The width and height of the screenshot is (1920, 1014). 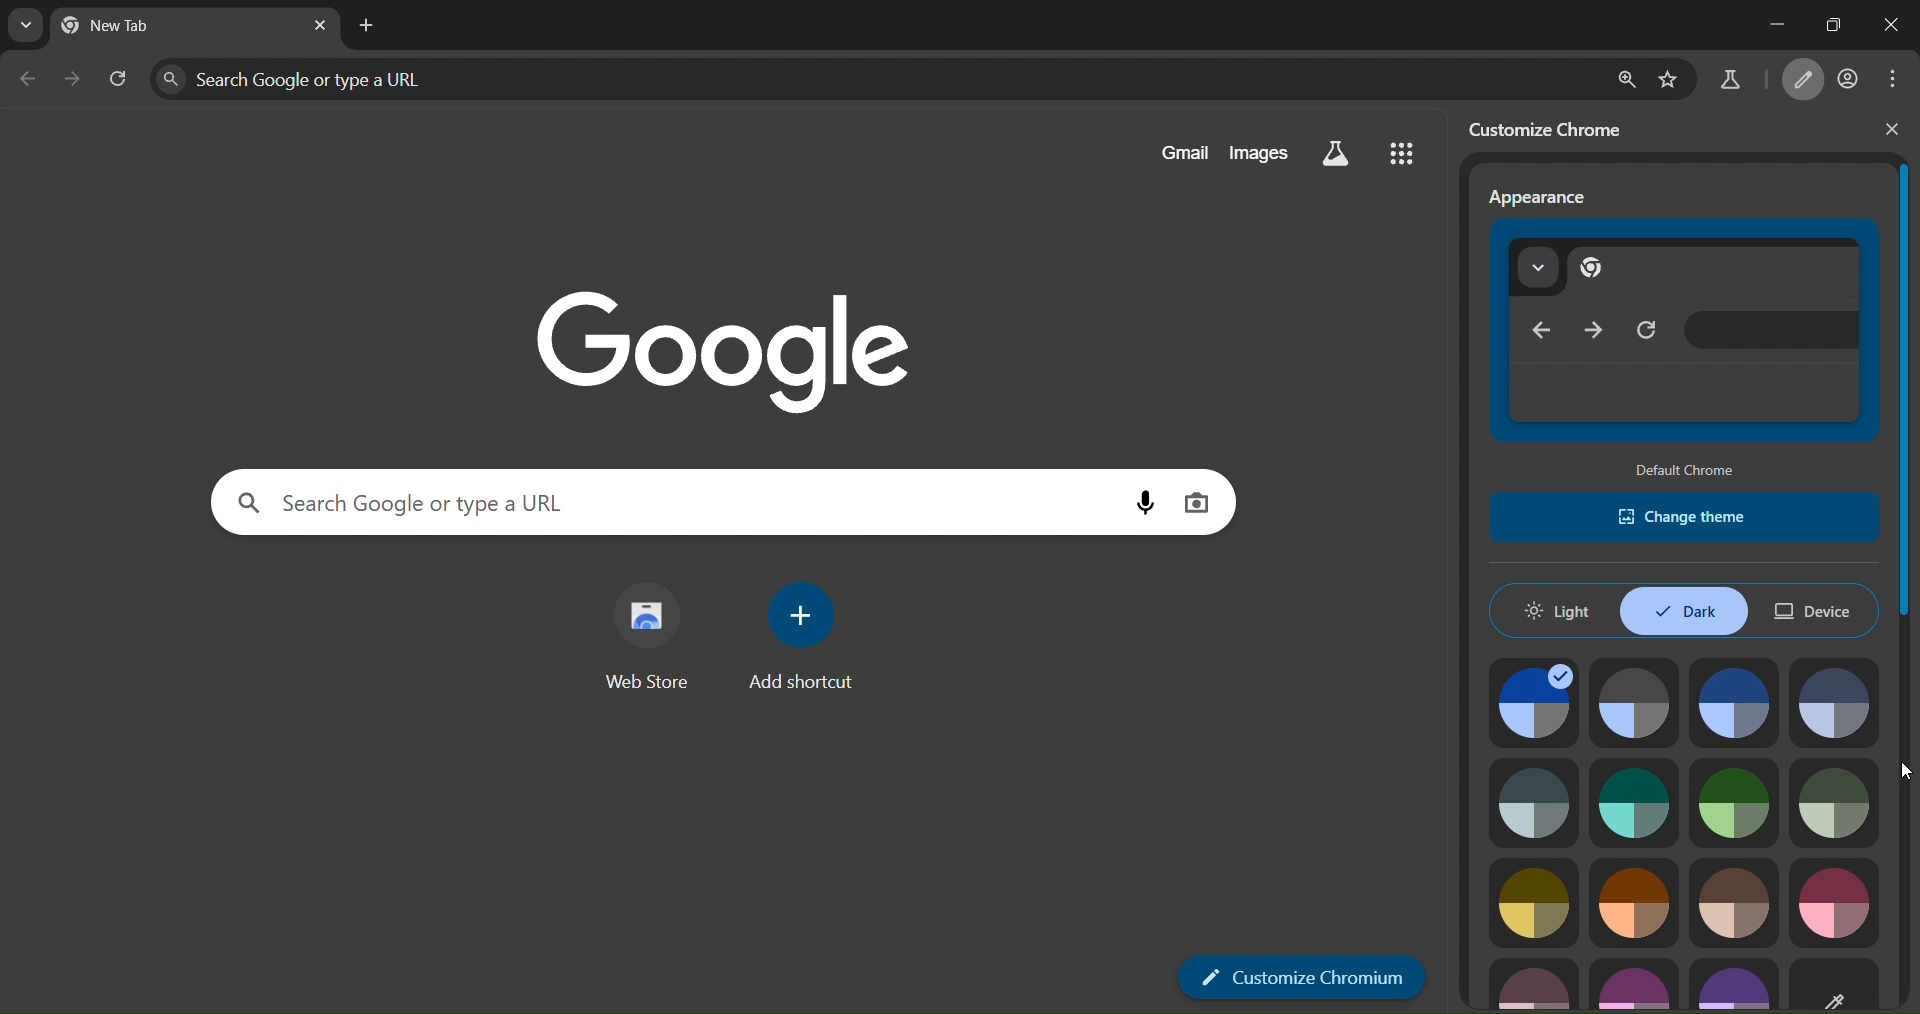 I want to click on web store, so click(x=652, y=640).